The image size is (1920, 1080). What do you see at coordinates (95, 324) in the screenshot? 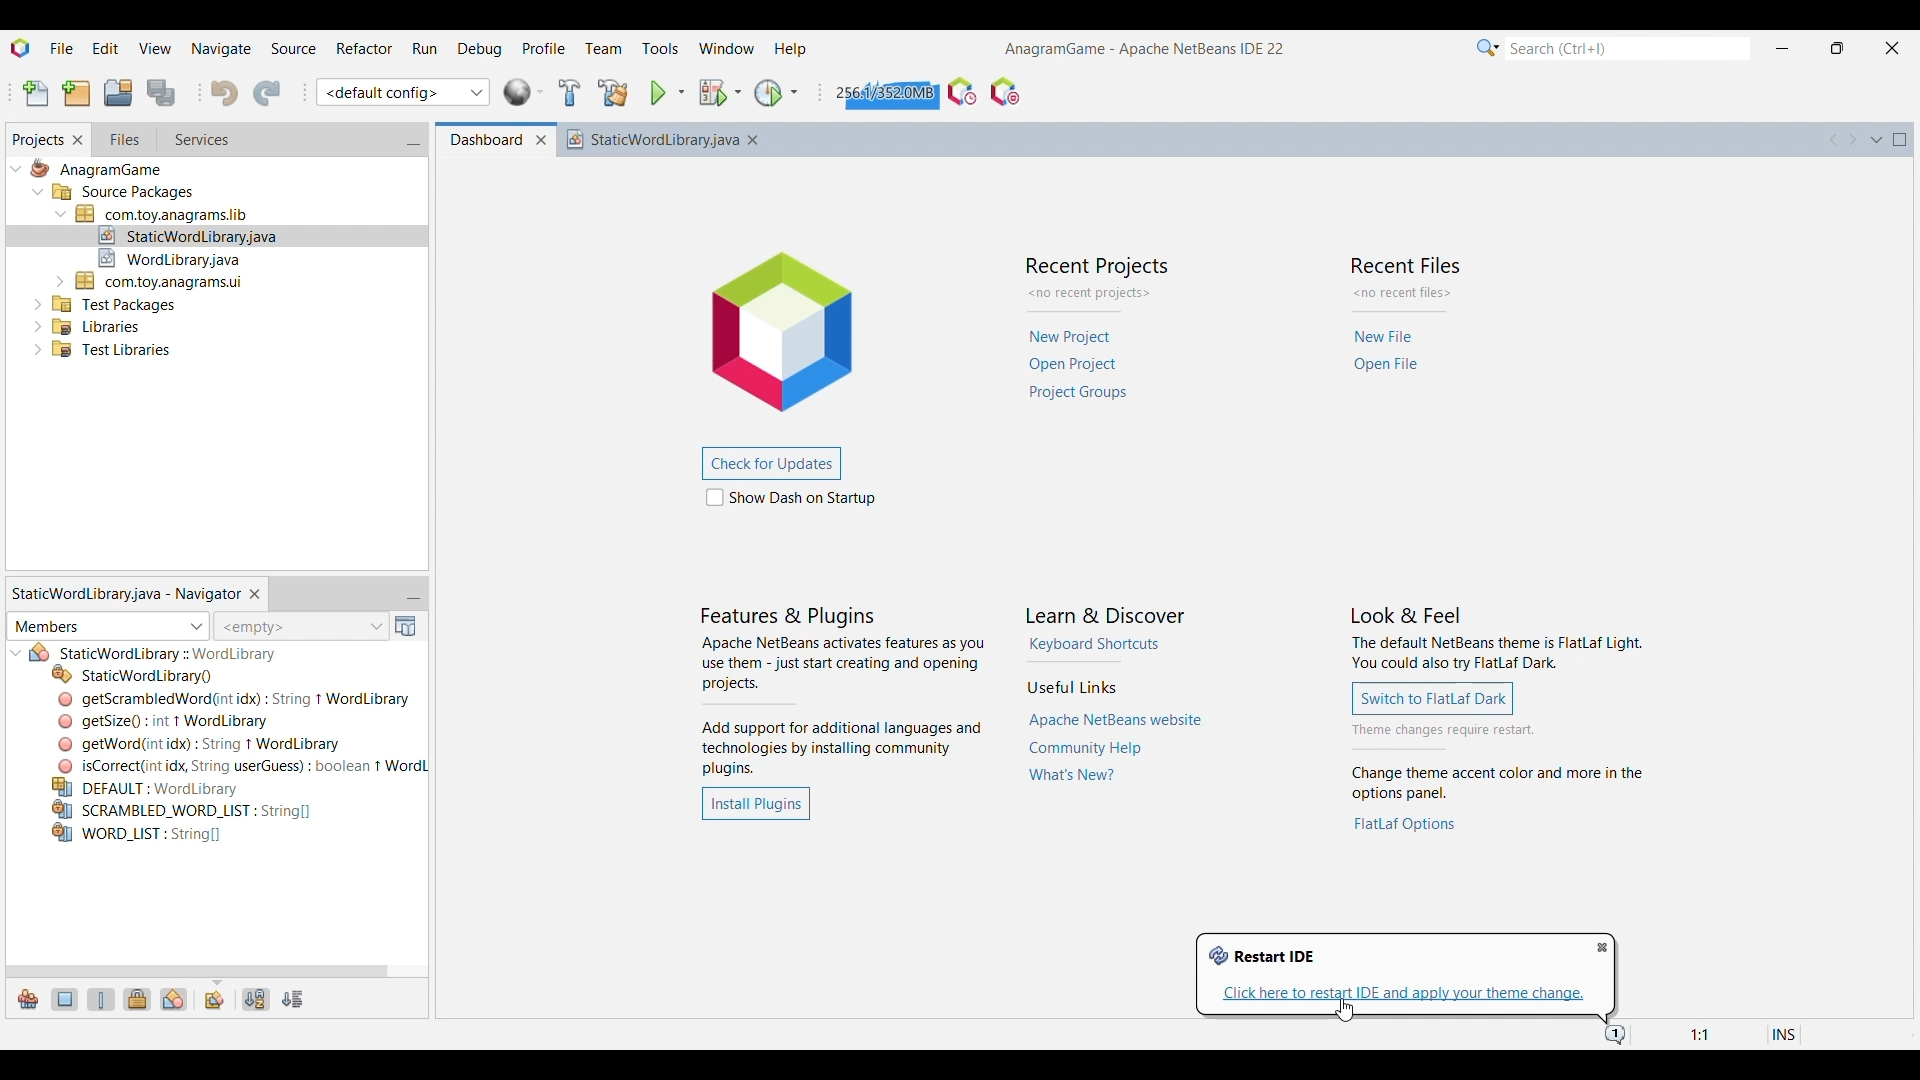
I see `` at bounding box center [95, 324].